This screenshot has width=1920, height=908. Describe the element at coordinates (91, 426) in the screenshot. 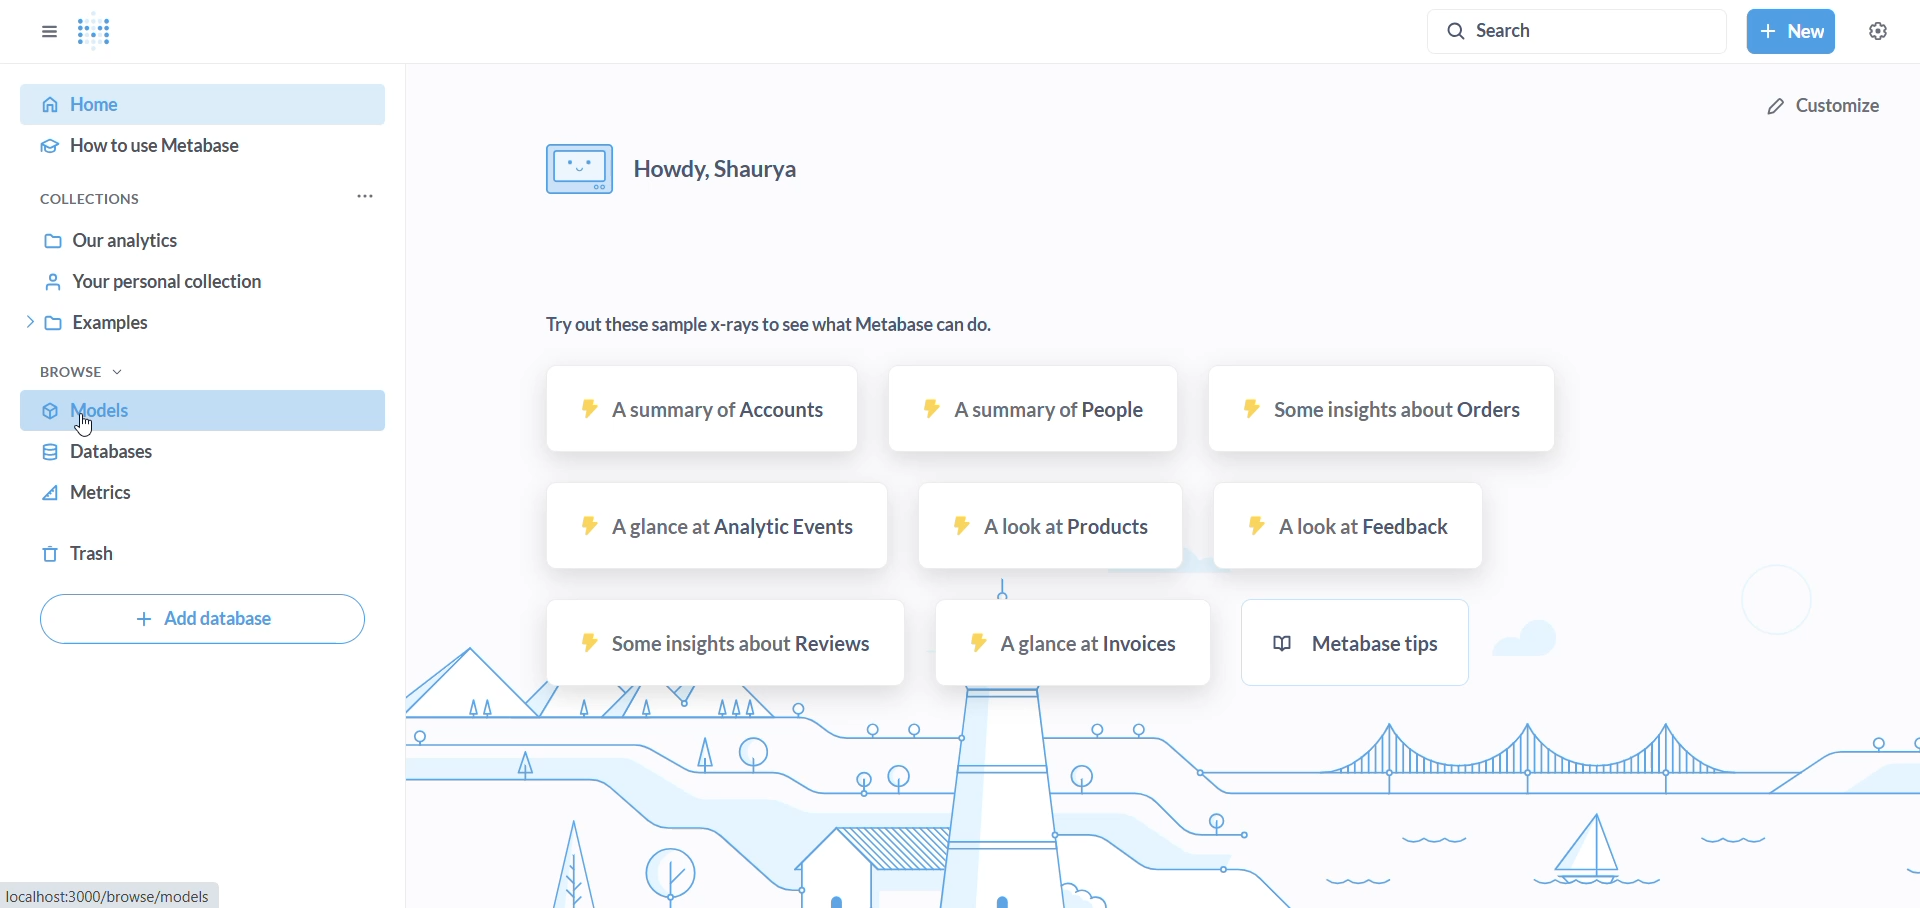

I see `cursor` at that location.